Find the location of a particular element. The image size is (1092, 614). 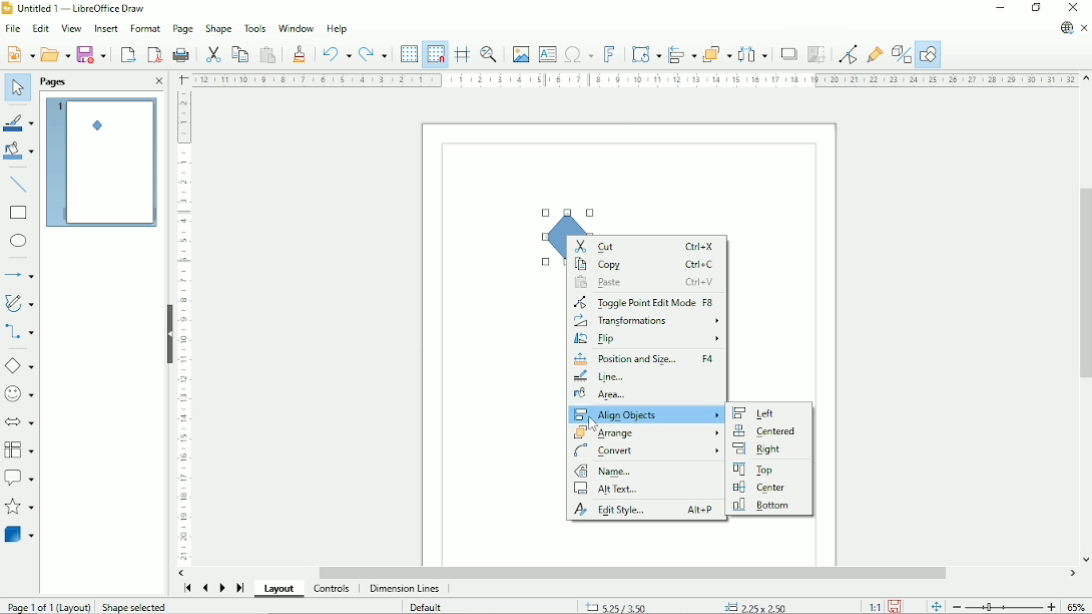

Name is located at coordinates (603, 471).